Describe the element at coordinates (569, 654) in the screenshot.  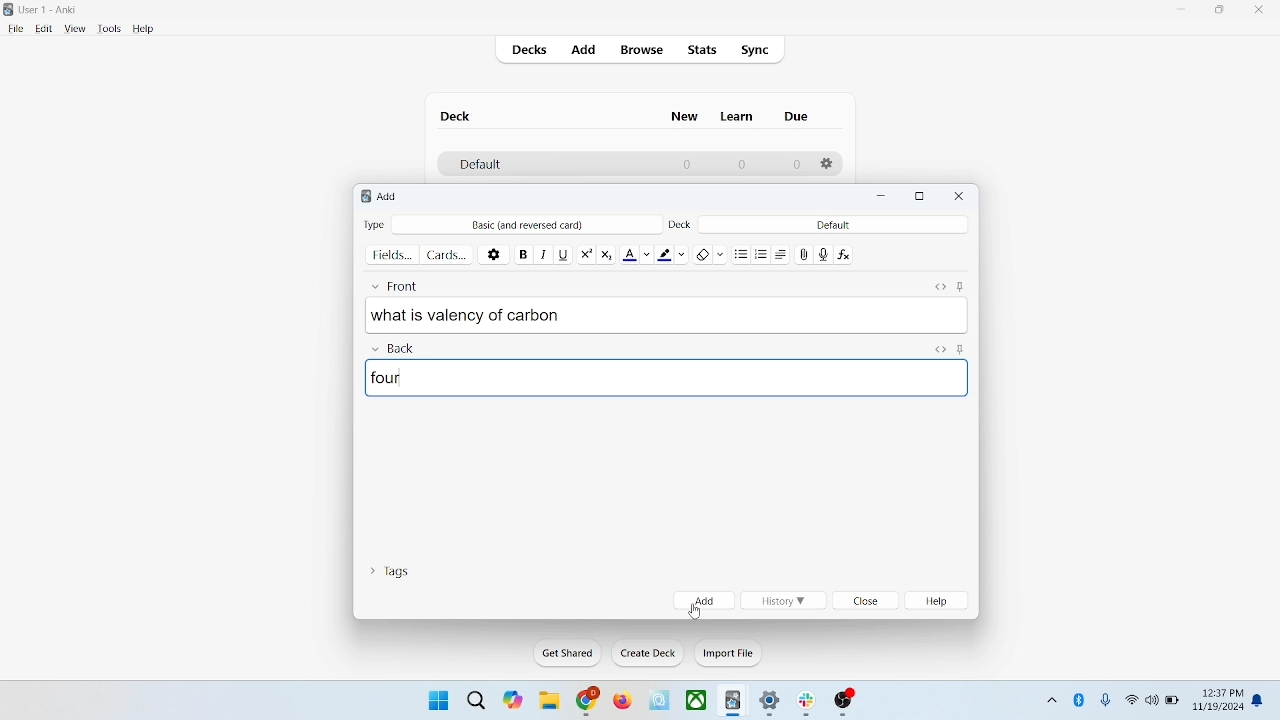
I see `get shared` at that location.